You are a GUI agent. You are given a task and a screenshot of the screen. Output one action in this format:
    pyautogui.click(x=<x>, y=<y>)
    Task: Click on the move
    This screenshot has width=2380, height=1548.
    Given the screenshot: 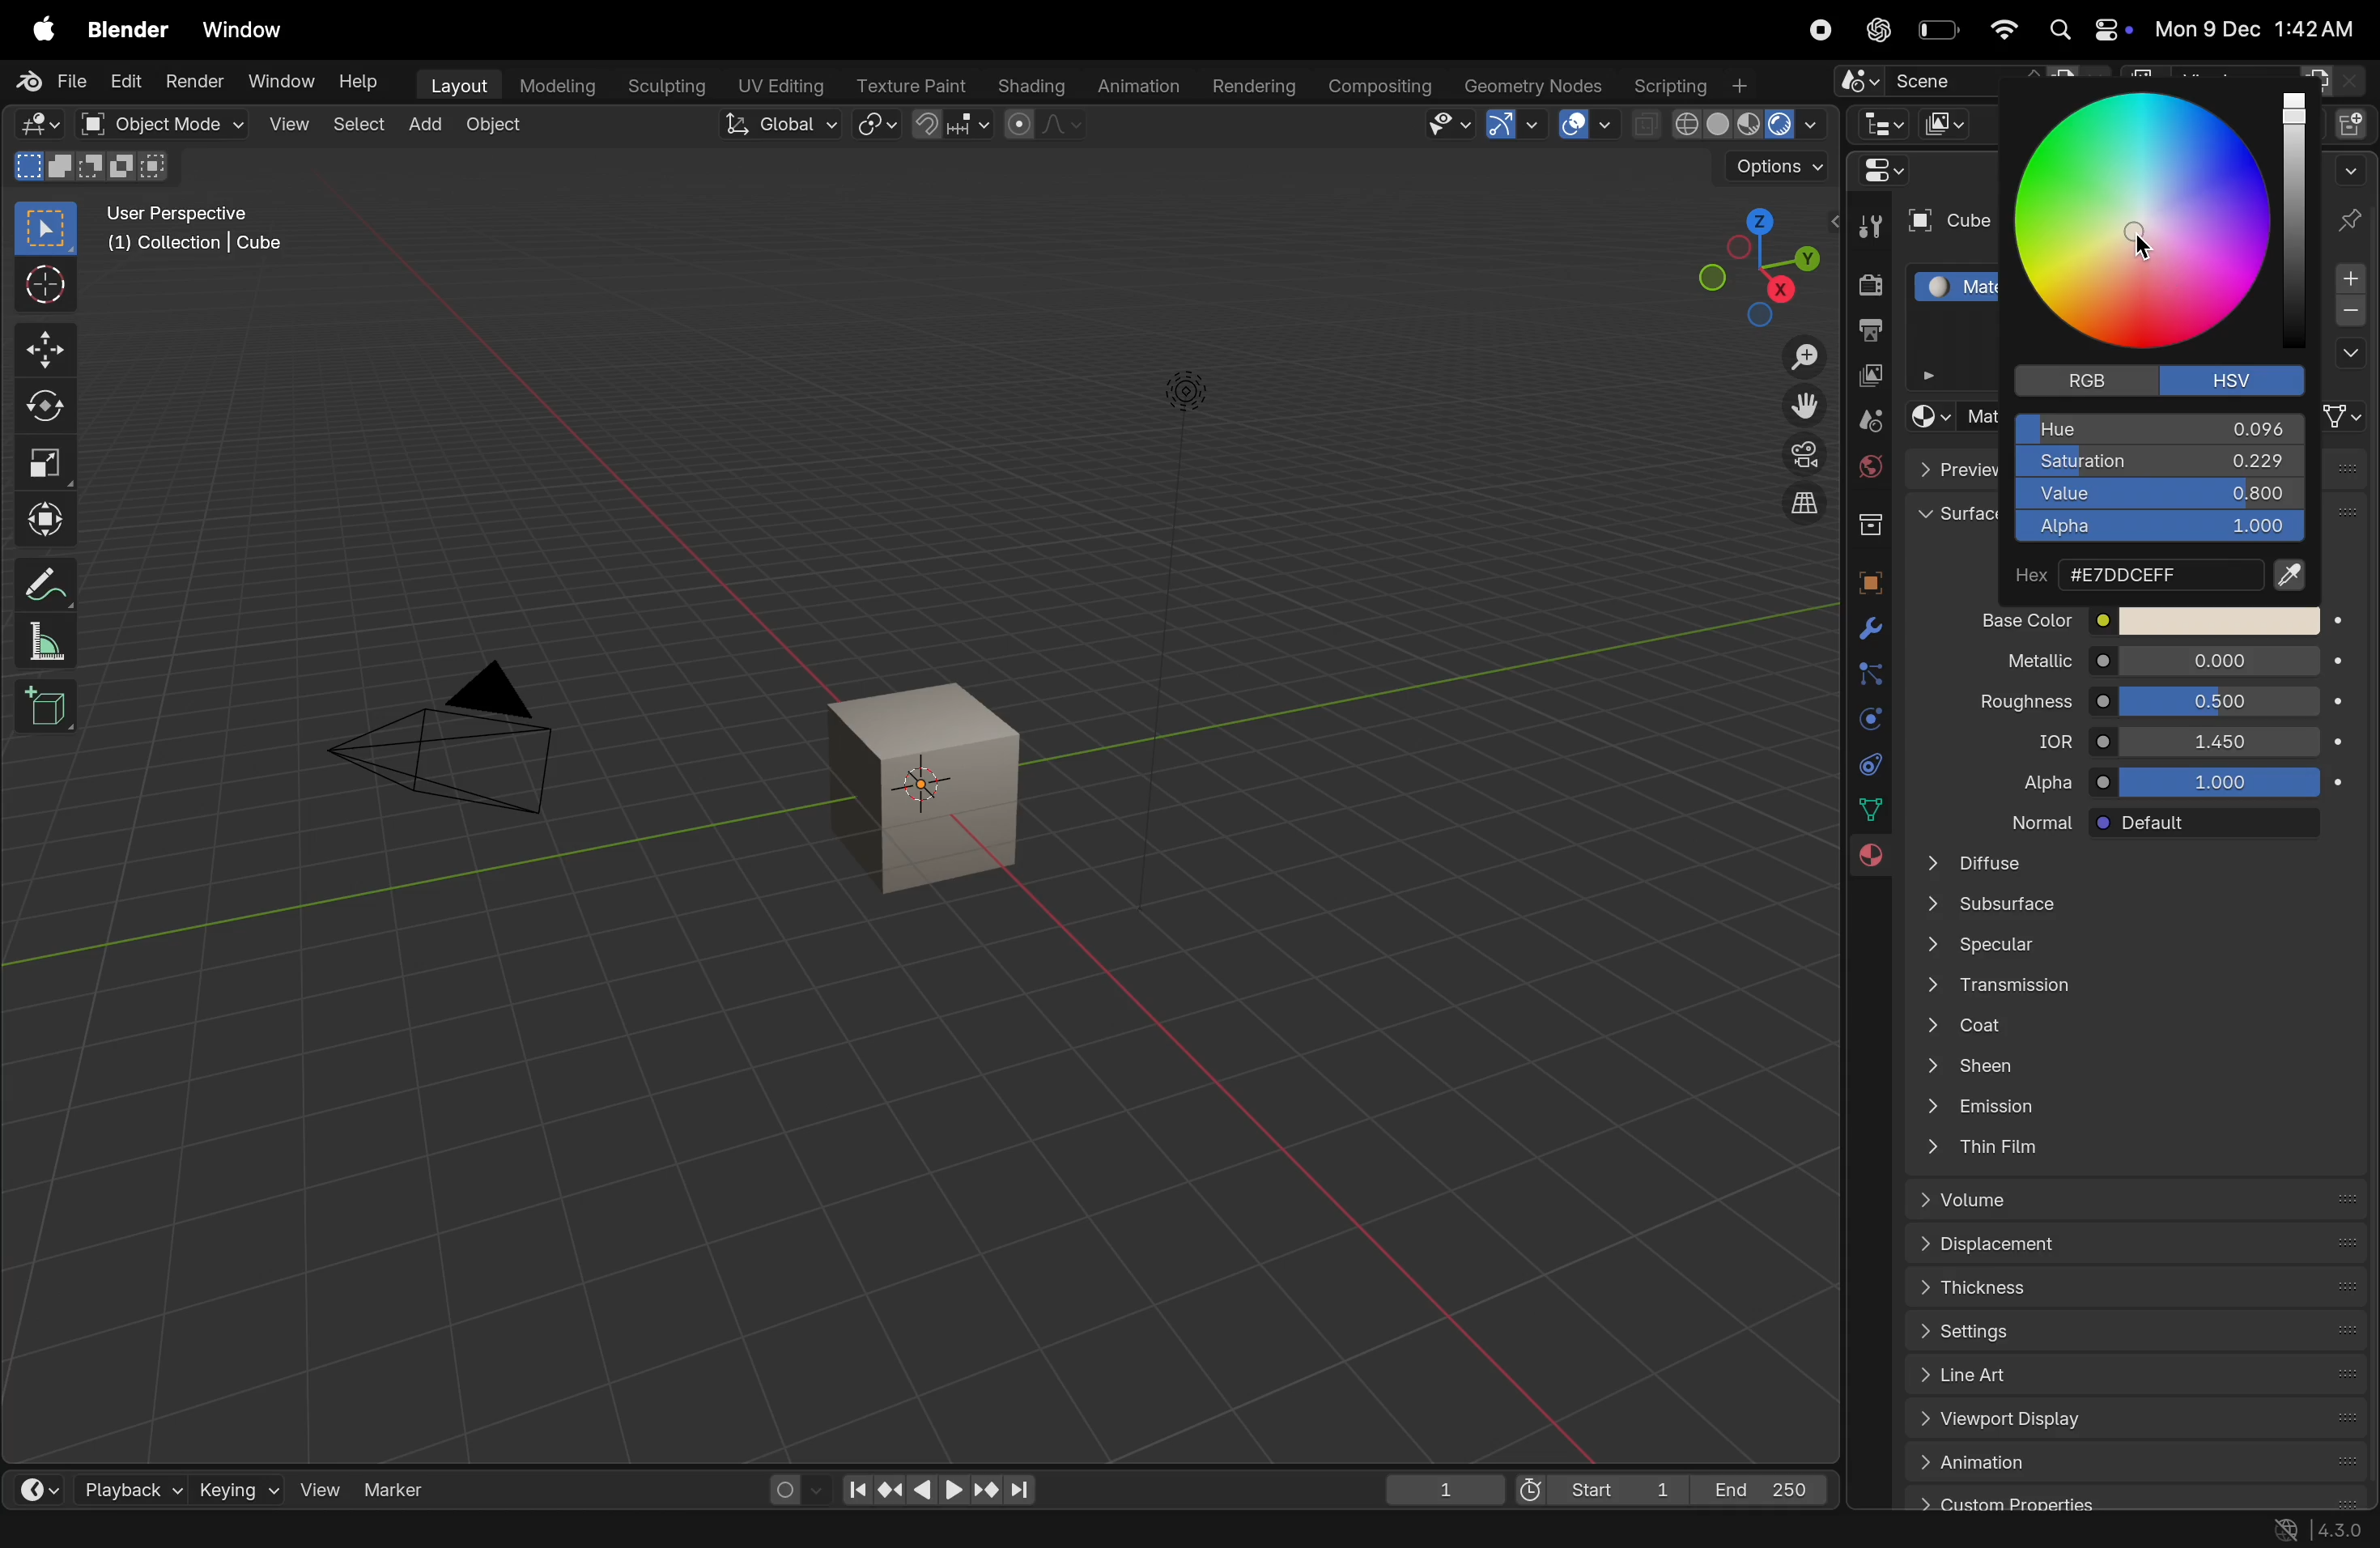 What is the action you would take?
    pyautogui.click(x=44, y=349)
    